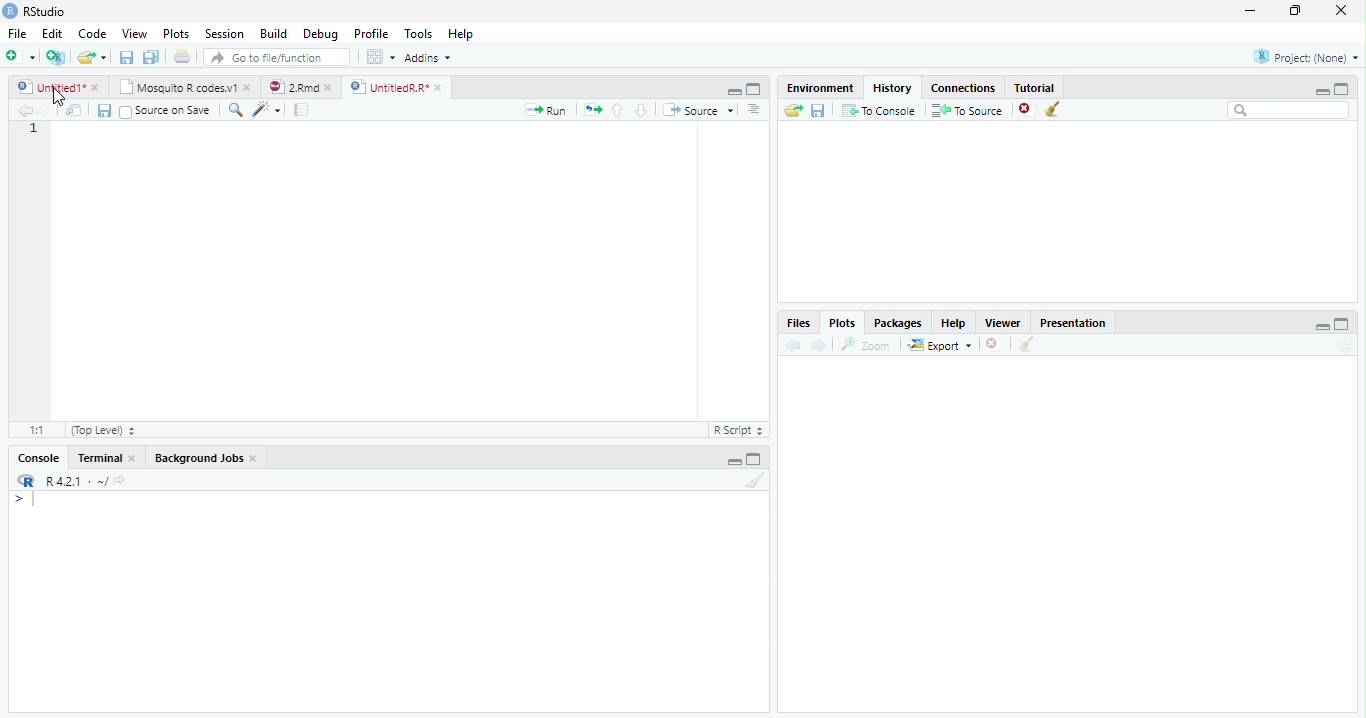 The width and height of the screenshot is (1366, 718). What do you see at coordinates (753, 111) in the screenshot?
I see `Alignment` at bounding box center [753, 111].